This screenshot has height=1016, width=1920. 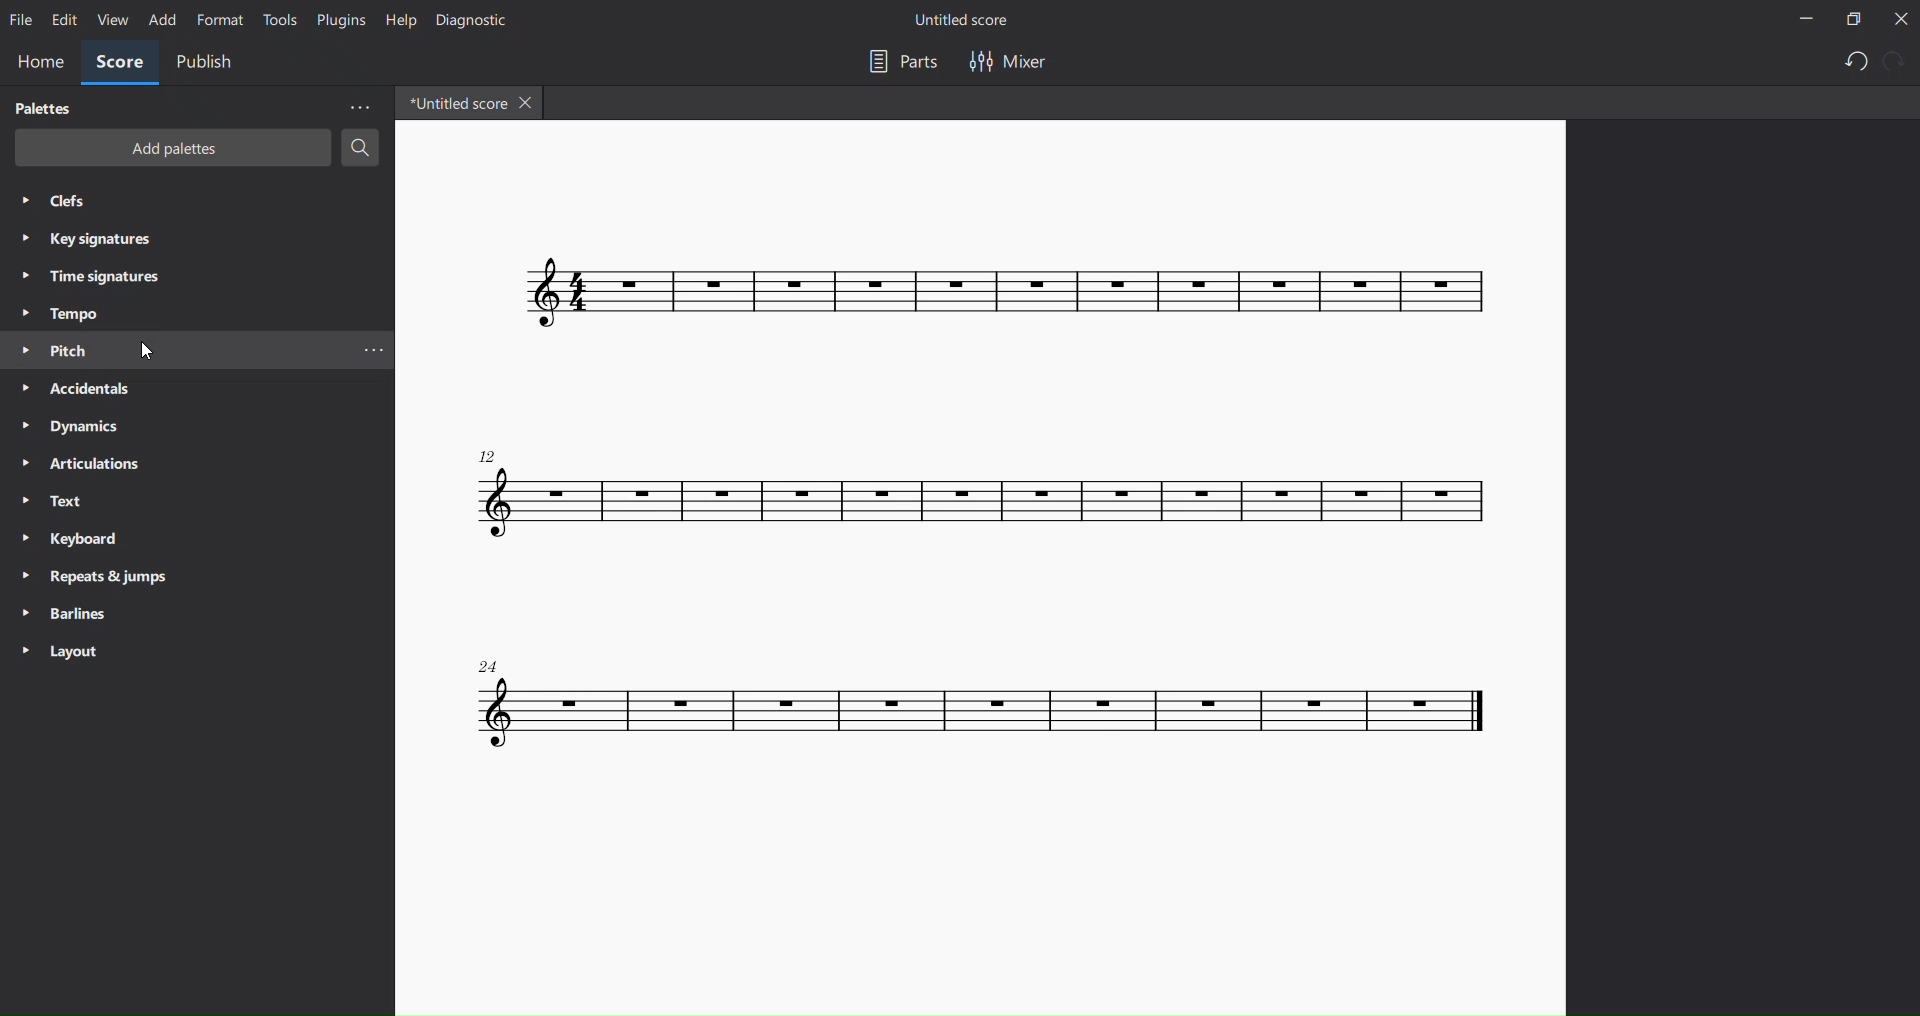 What do you see at coordinates (64, 313) in the screenshot?
I see `tempo` at bounding box center [64, 313].